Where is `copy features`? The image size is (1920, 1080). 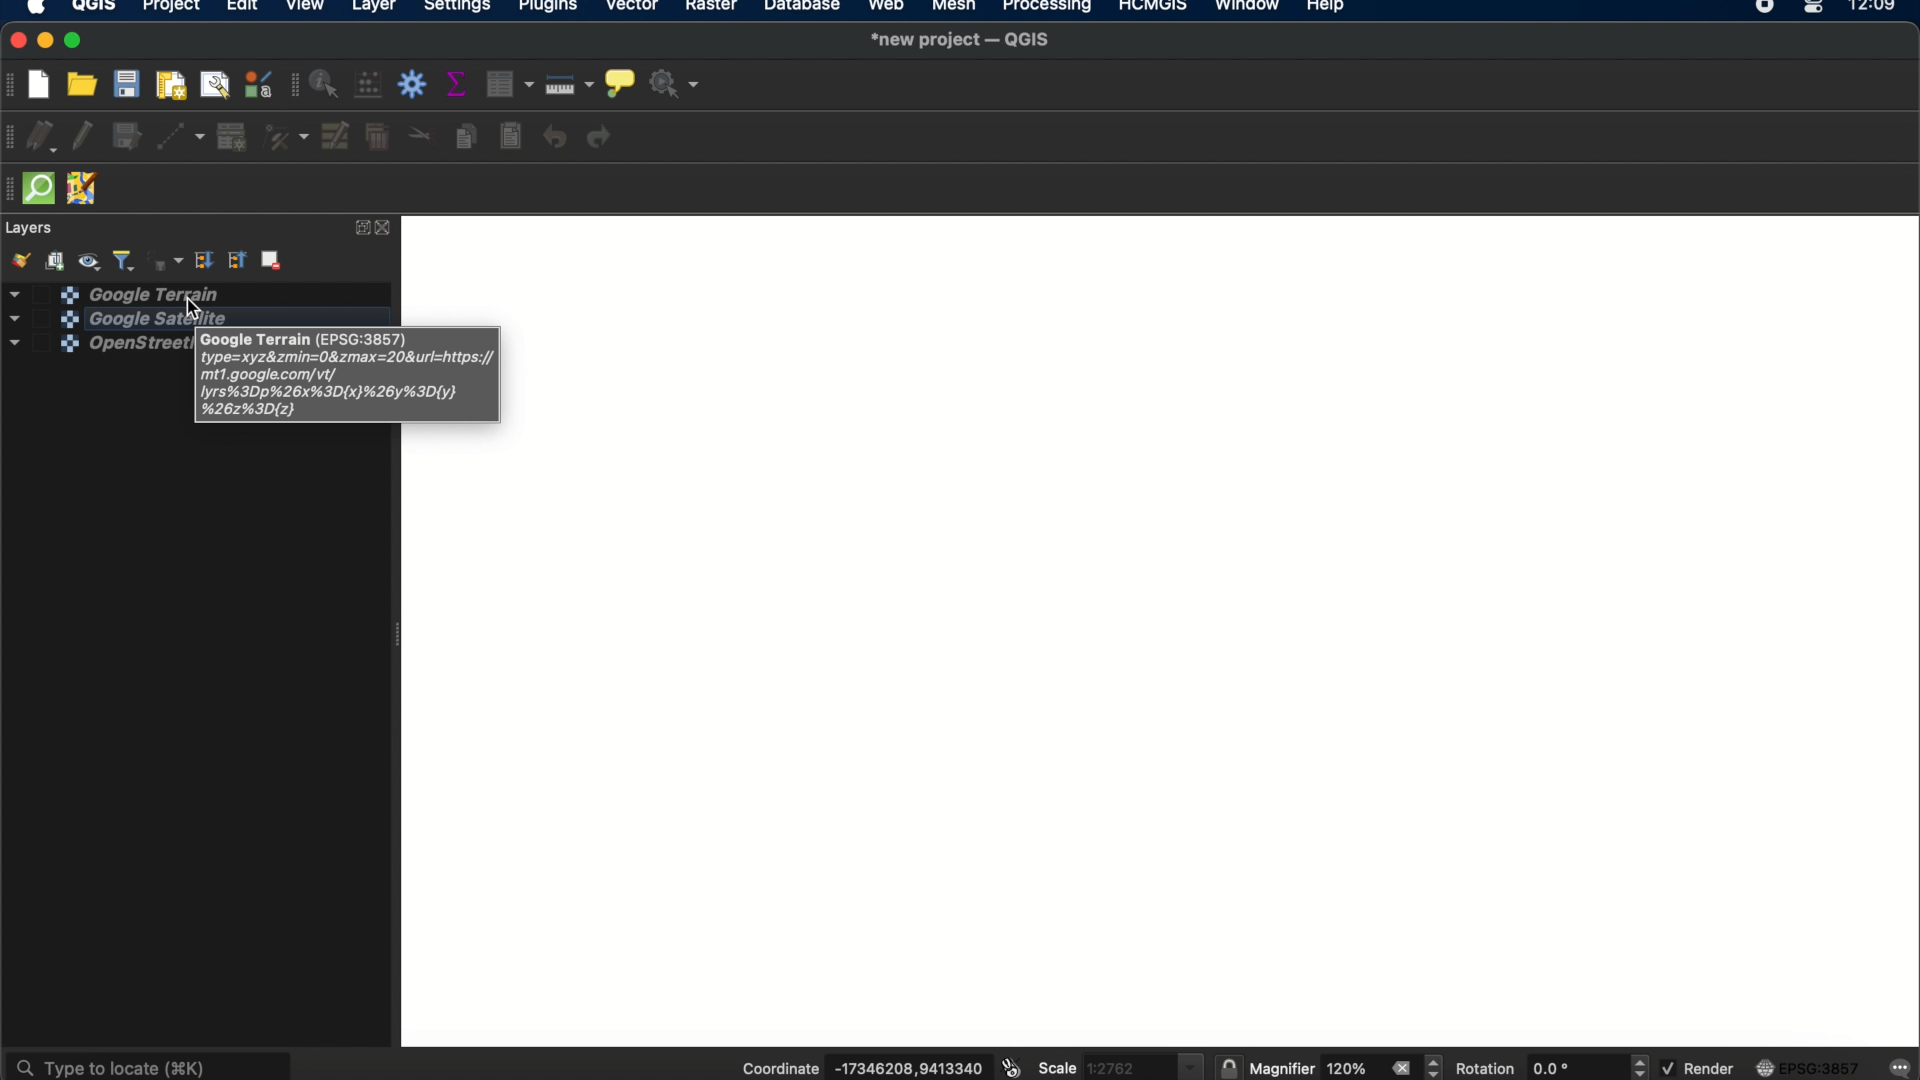
copy features is located at coordinates (465, 136).